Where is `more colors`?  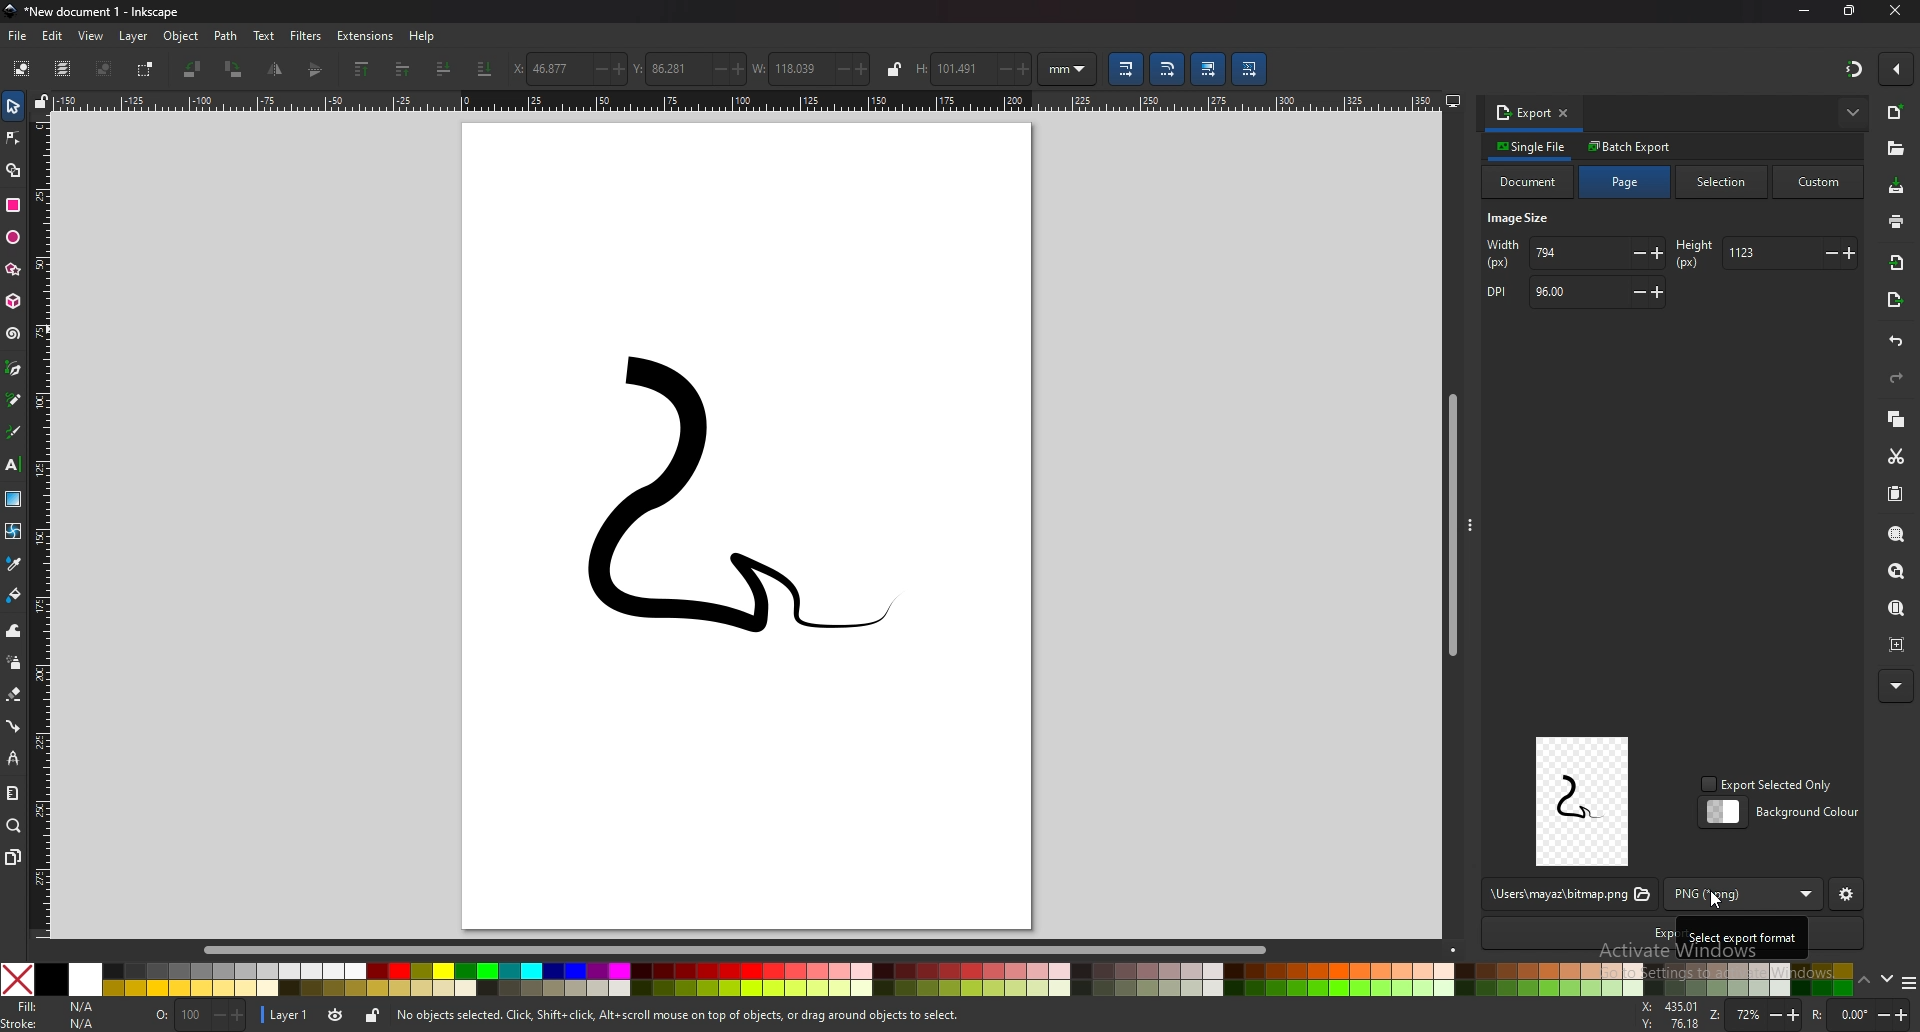 more colors is located at coordinates (1908, 982).